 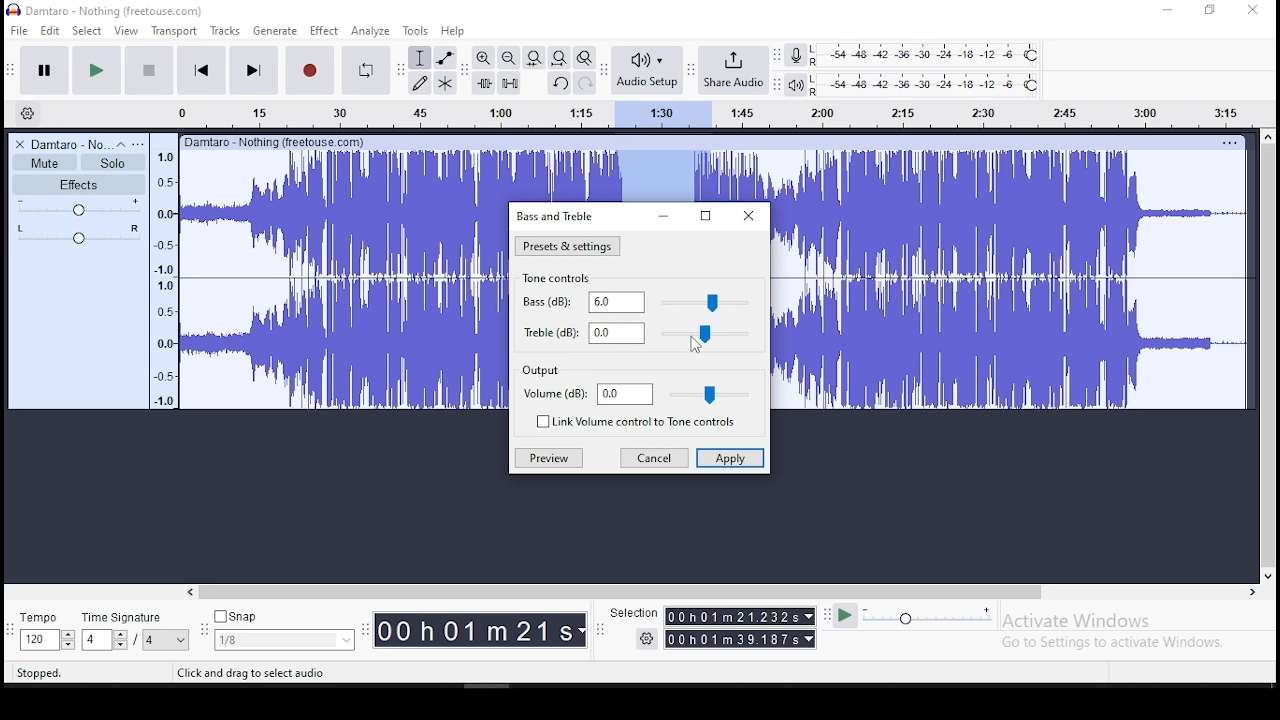 I want to click on 0.0, so click(x=617, y=333).